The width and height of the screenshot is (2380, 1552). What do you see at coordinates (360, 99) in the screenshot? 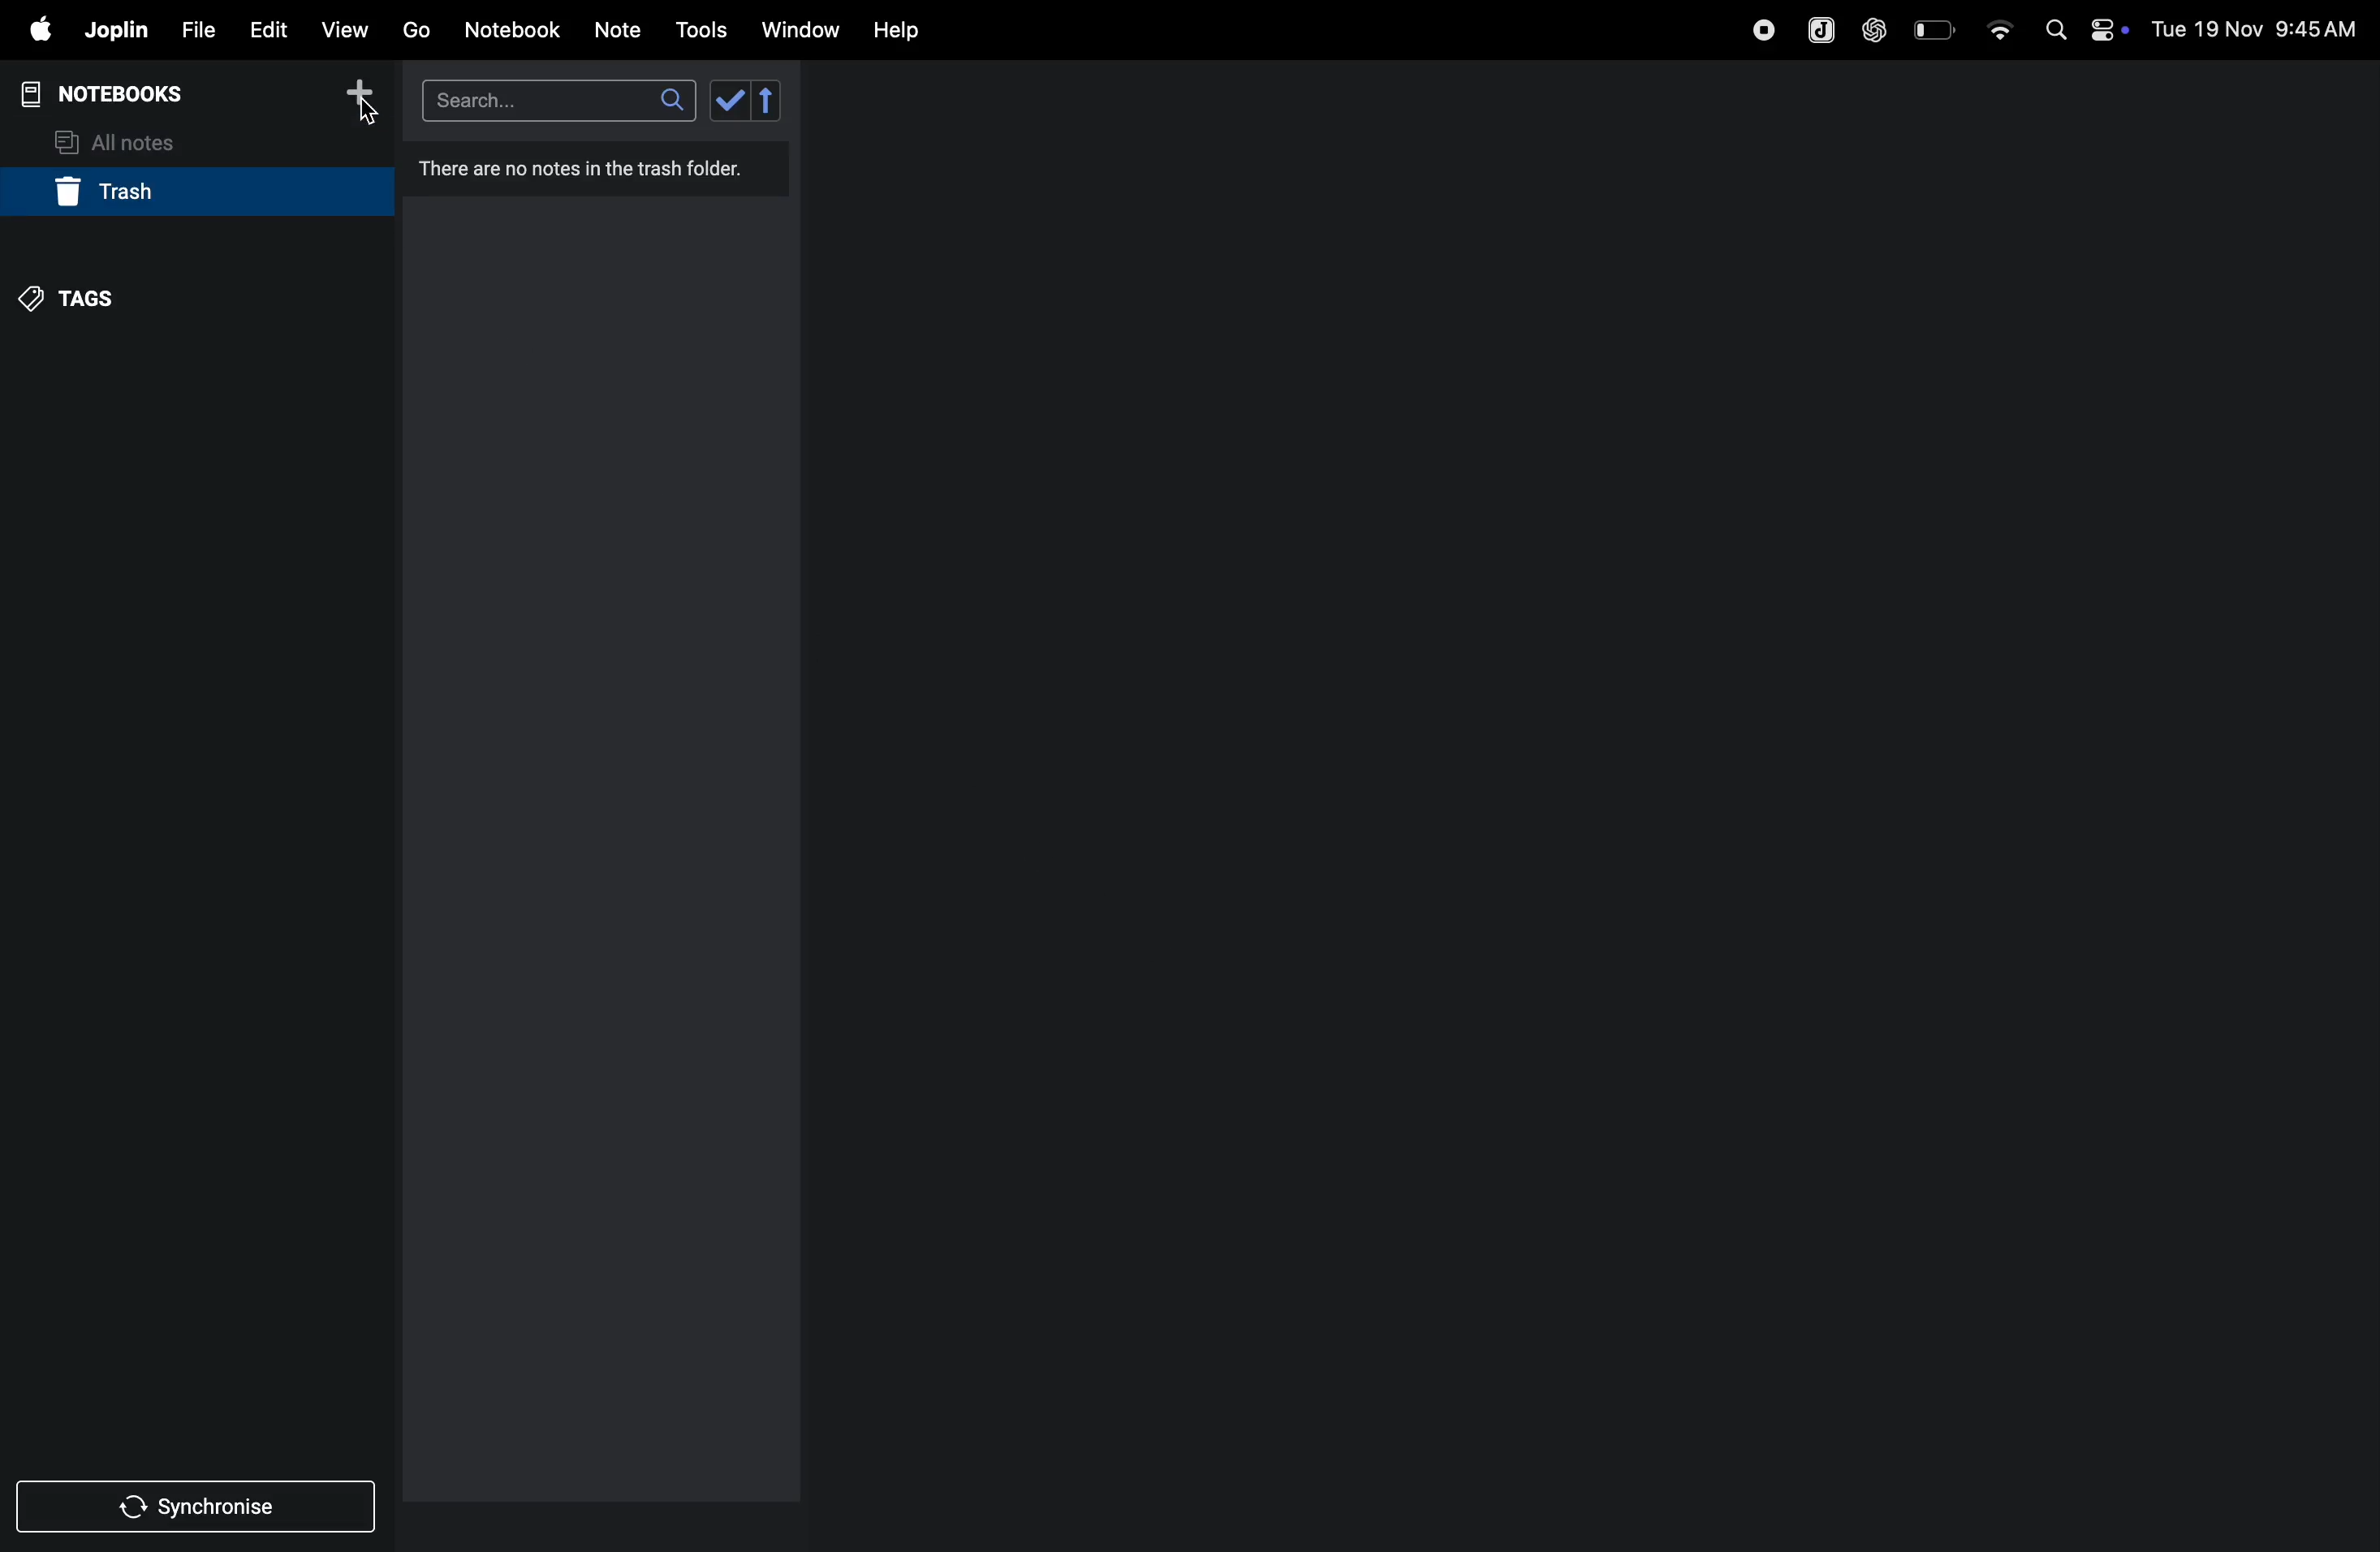
I see `add` at bounding box center [360, 99].